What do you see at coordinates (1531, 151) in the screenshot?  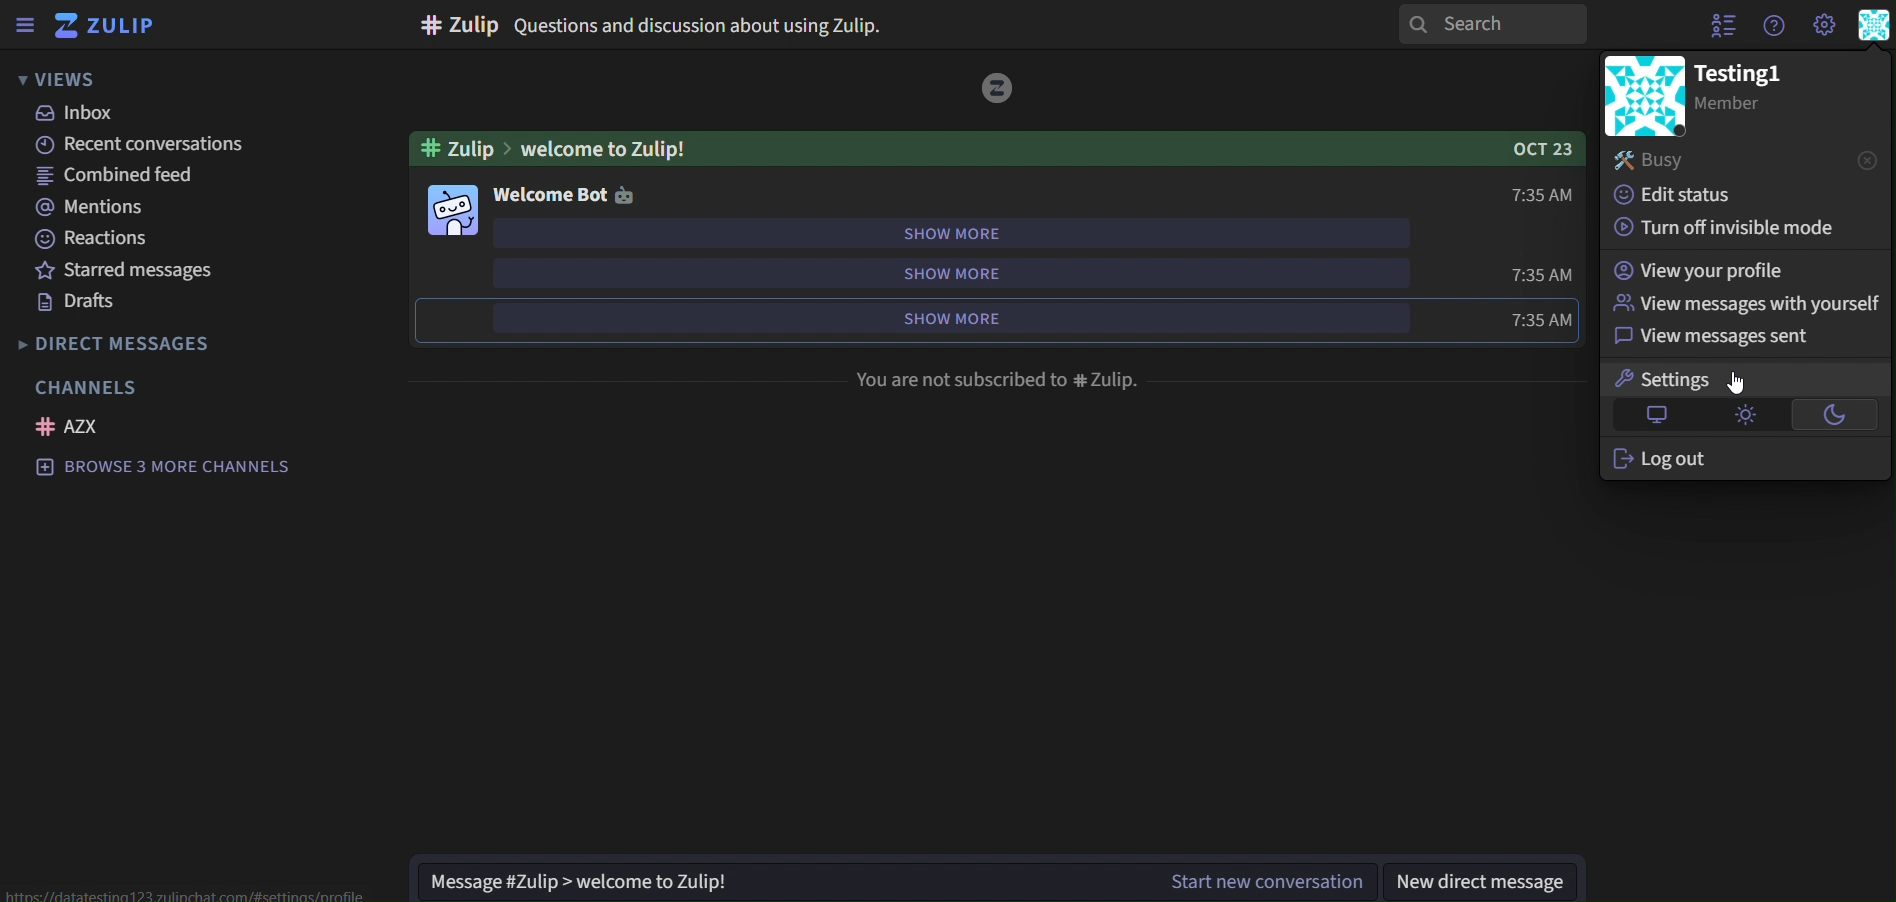 I see `Oct 23` at bounding box center [1531, 151].